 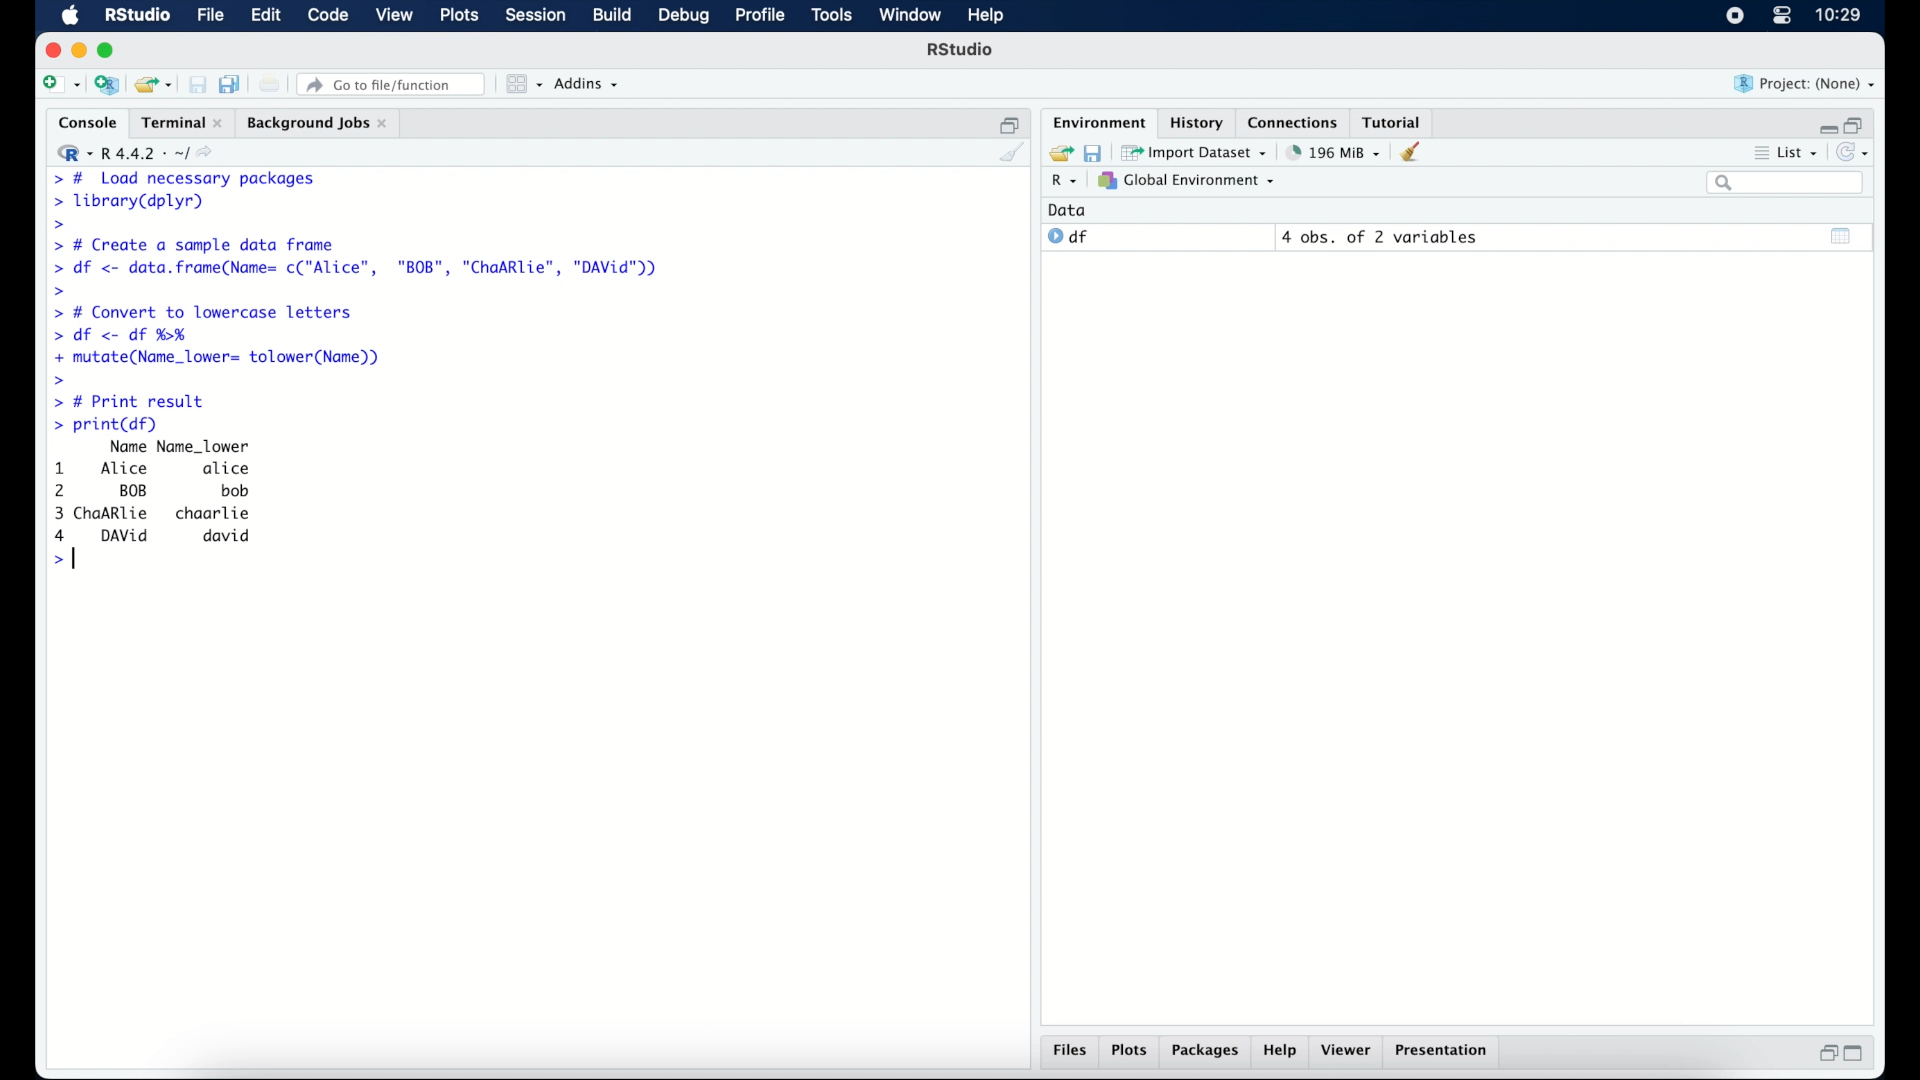 I want to click on print, so click(x=270, y=84).